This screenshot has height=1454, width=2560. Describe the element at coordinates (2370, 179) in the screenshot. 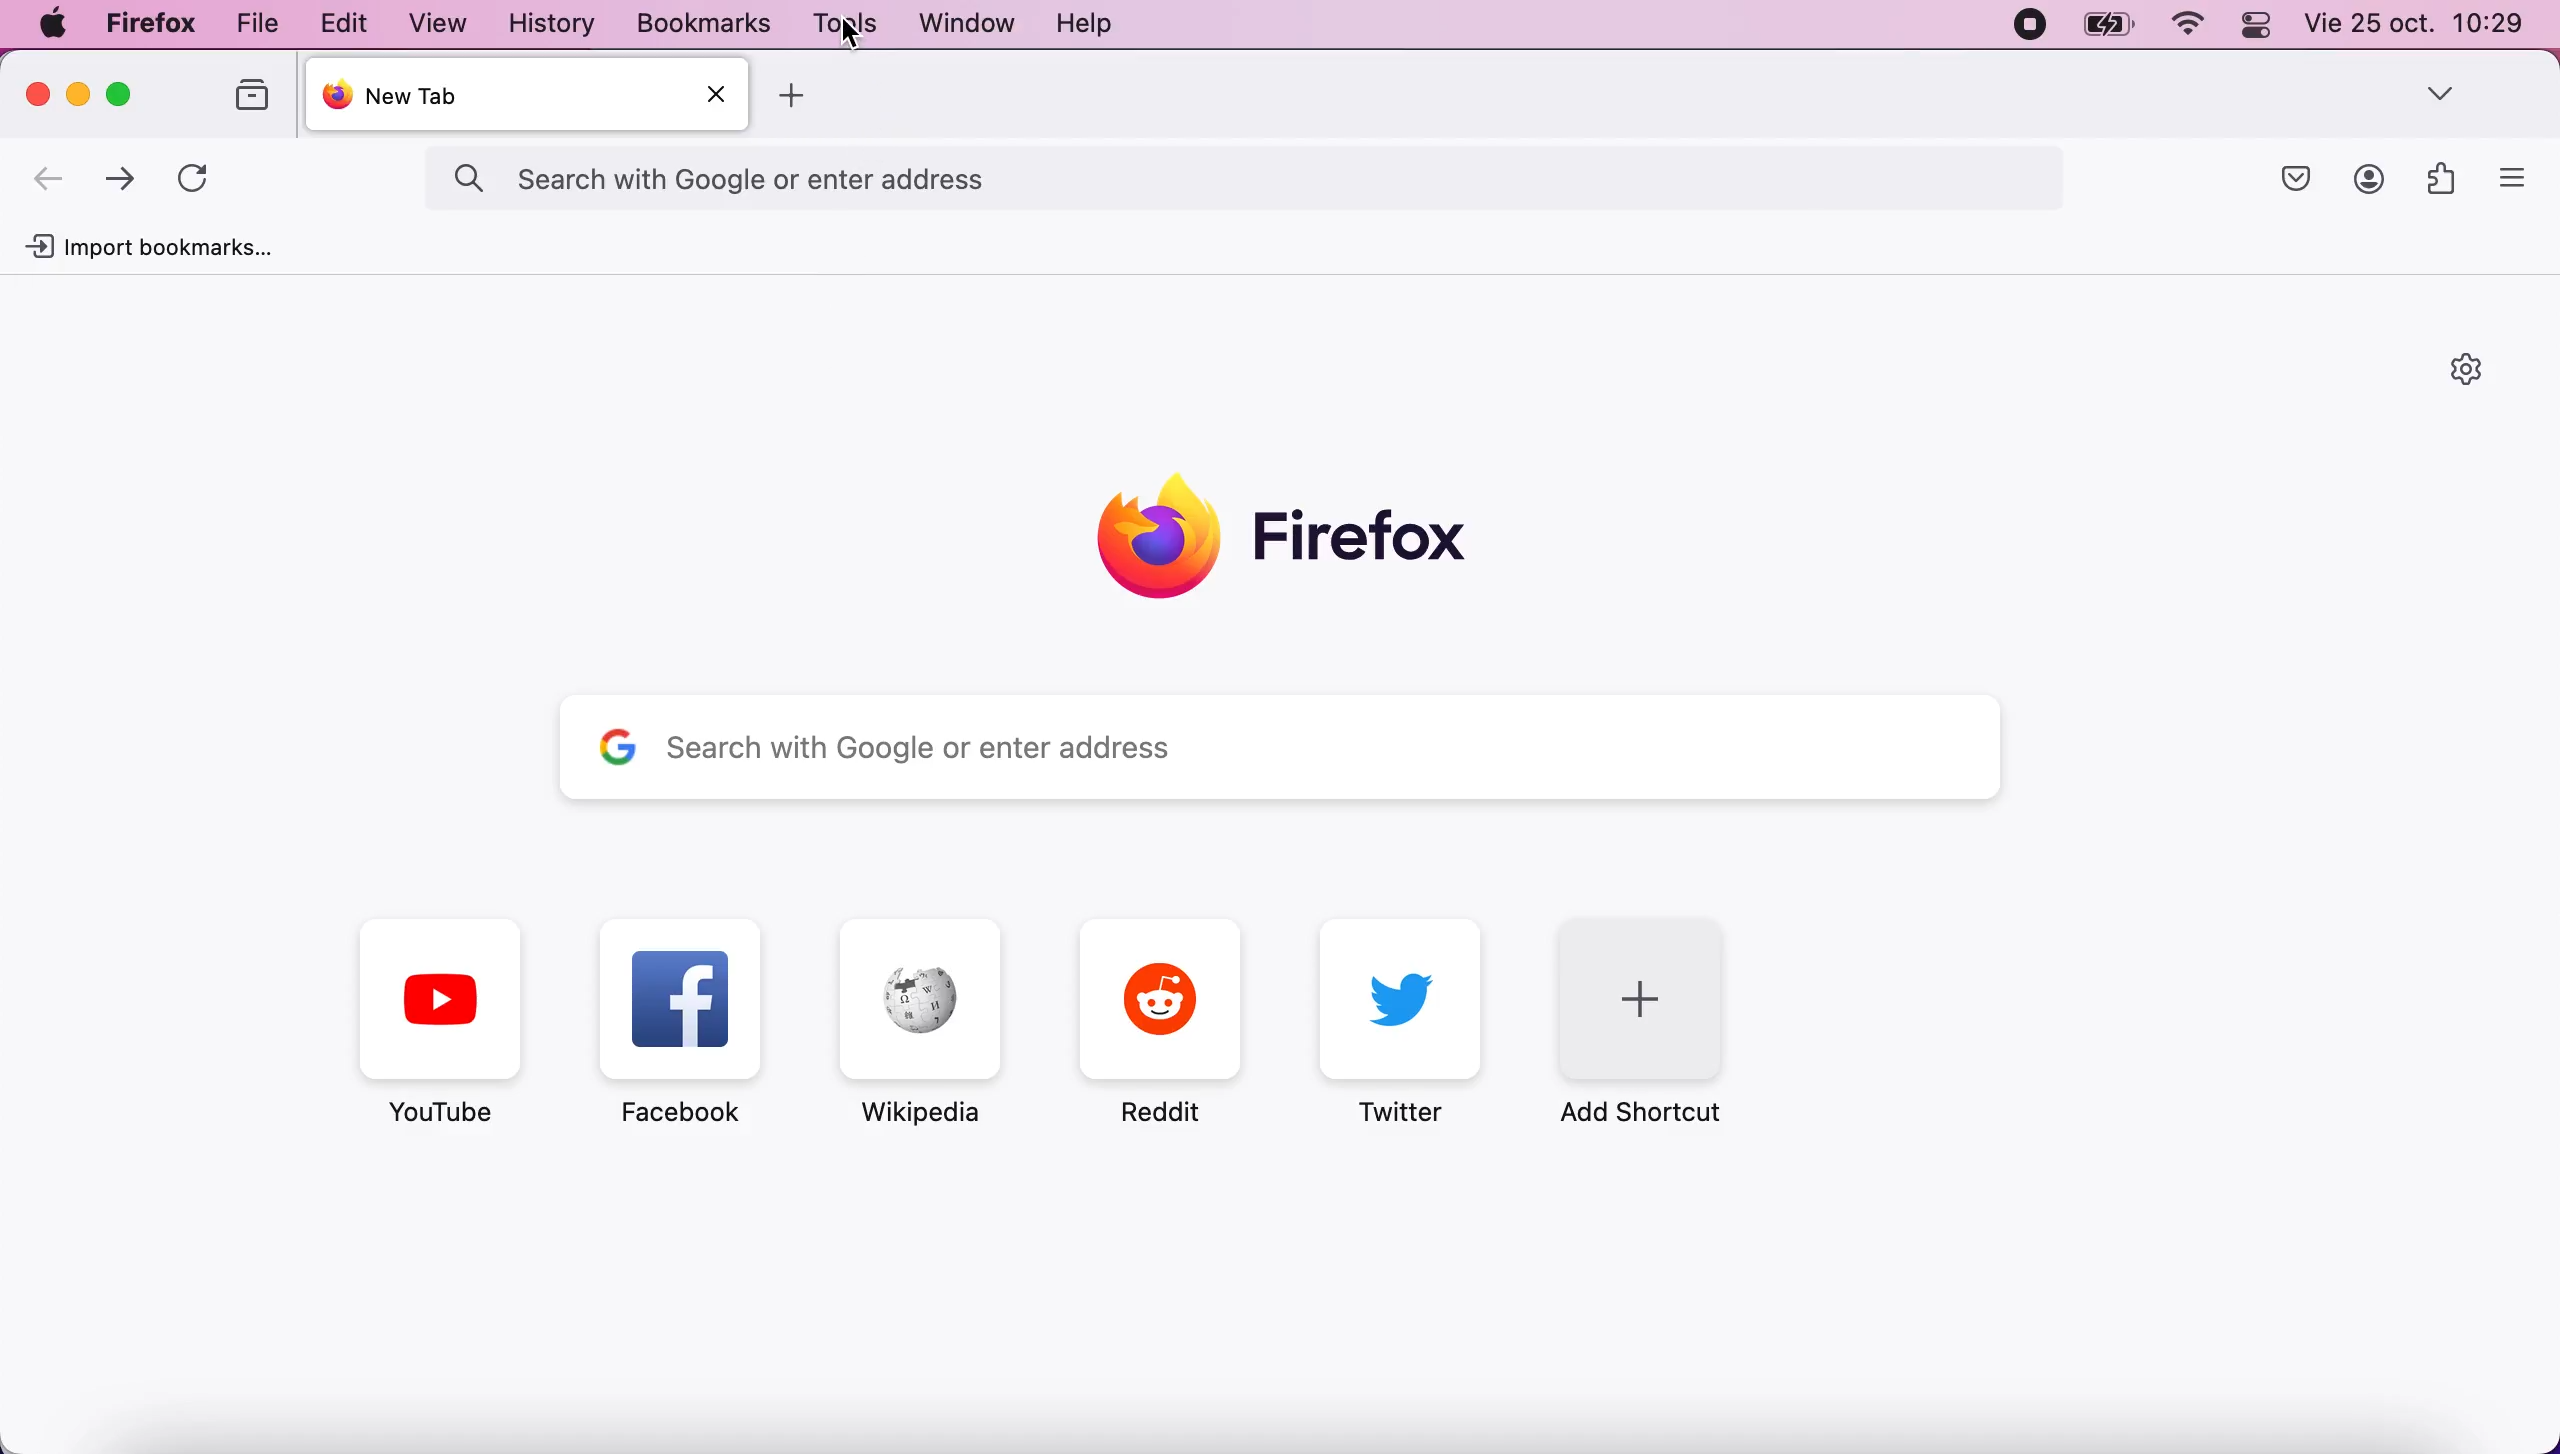

I see `Profile` at that location.